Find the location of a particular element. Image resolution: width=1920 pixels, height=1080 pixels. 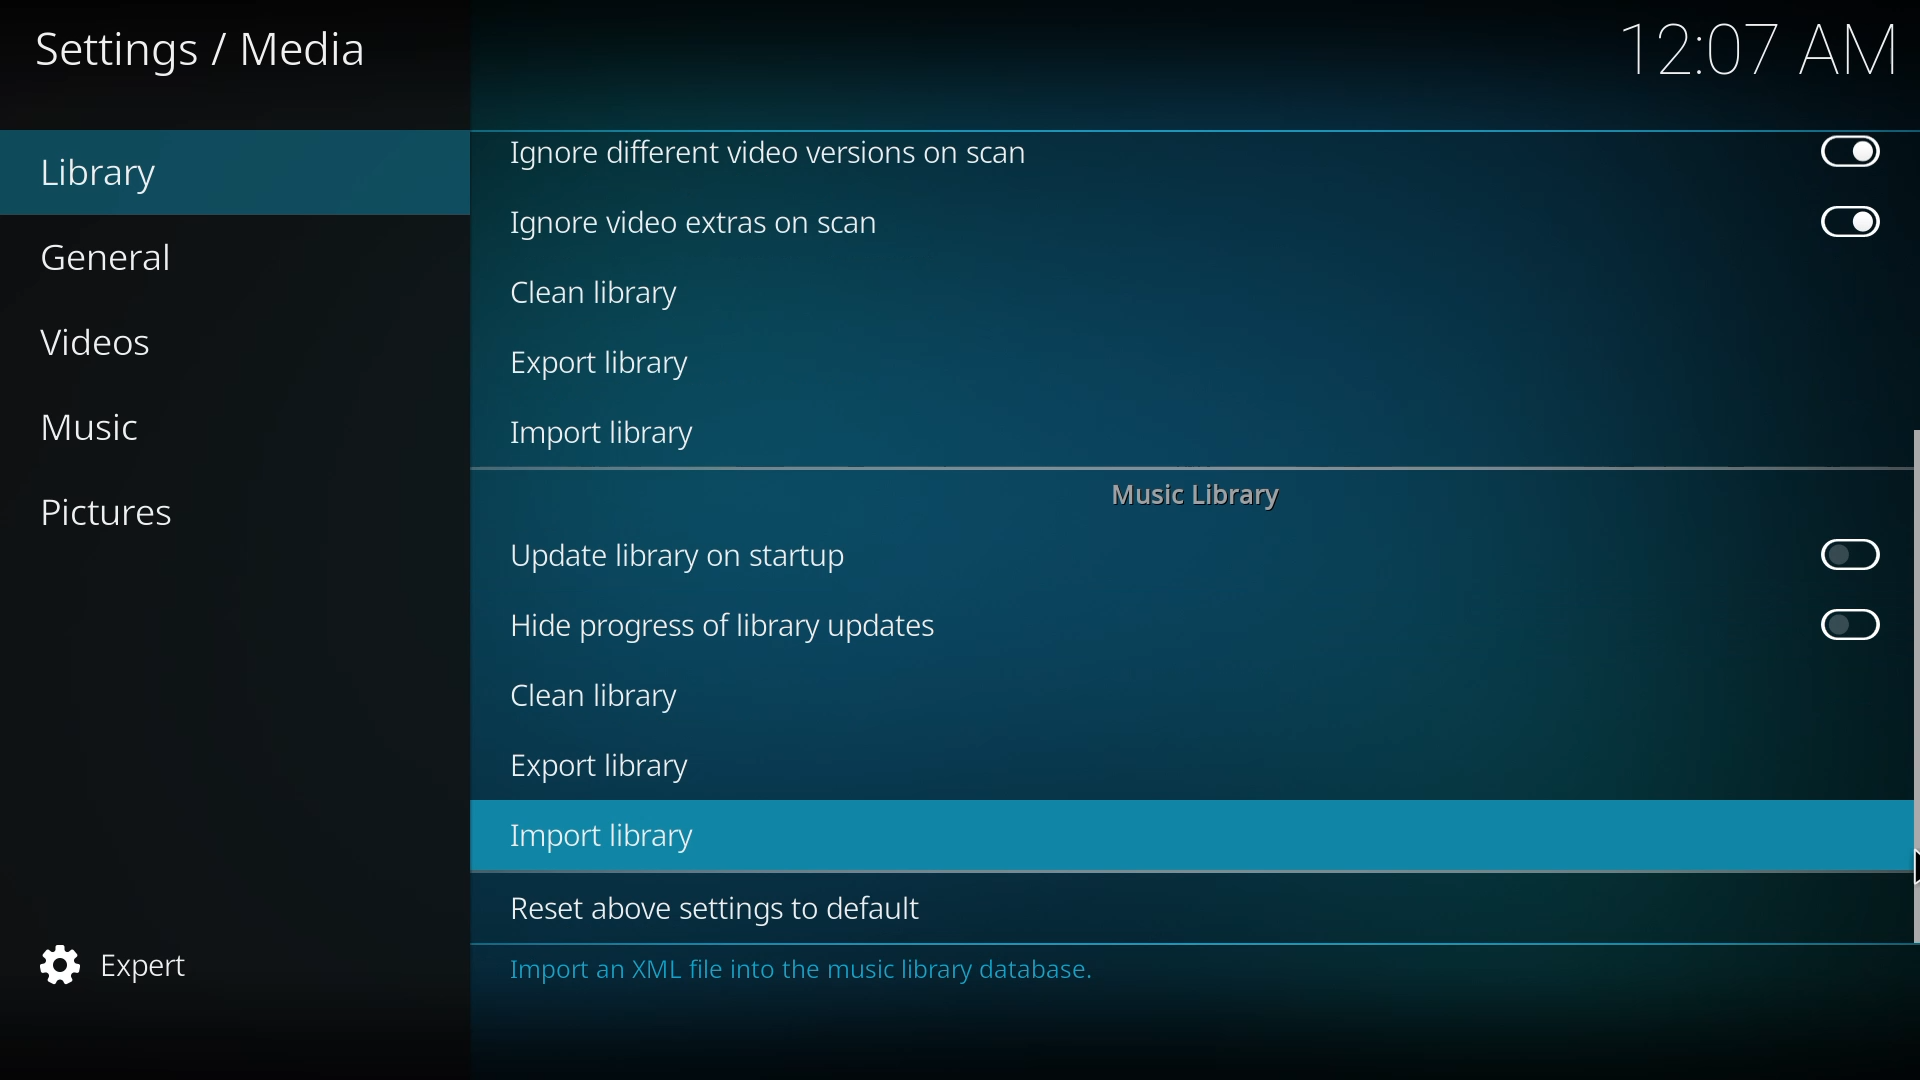

expert is located at coordinates (114, 965).